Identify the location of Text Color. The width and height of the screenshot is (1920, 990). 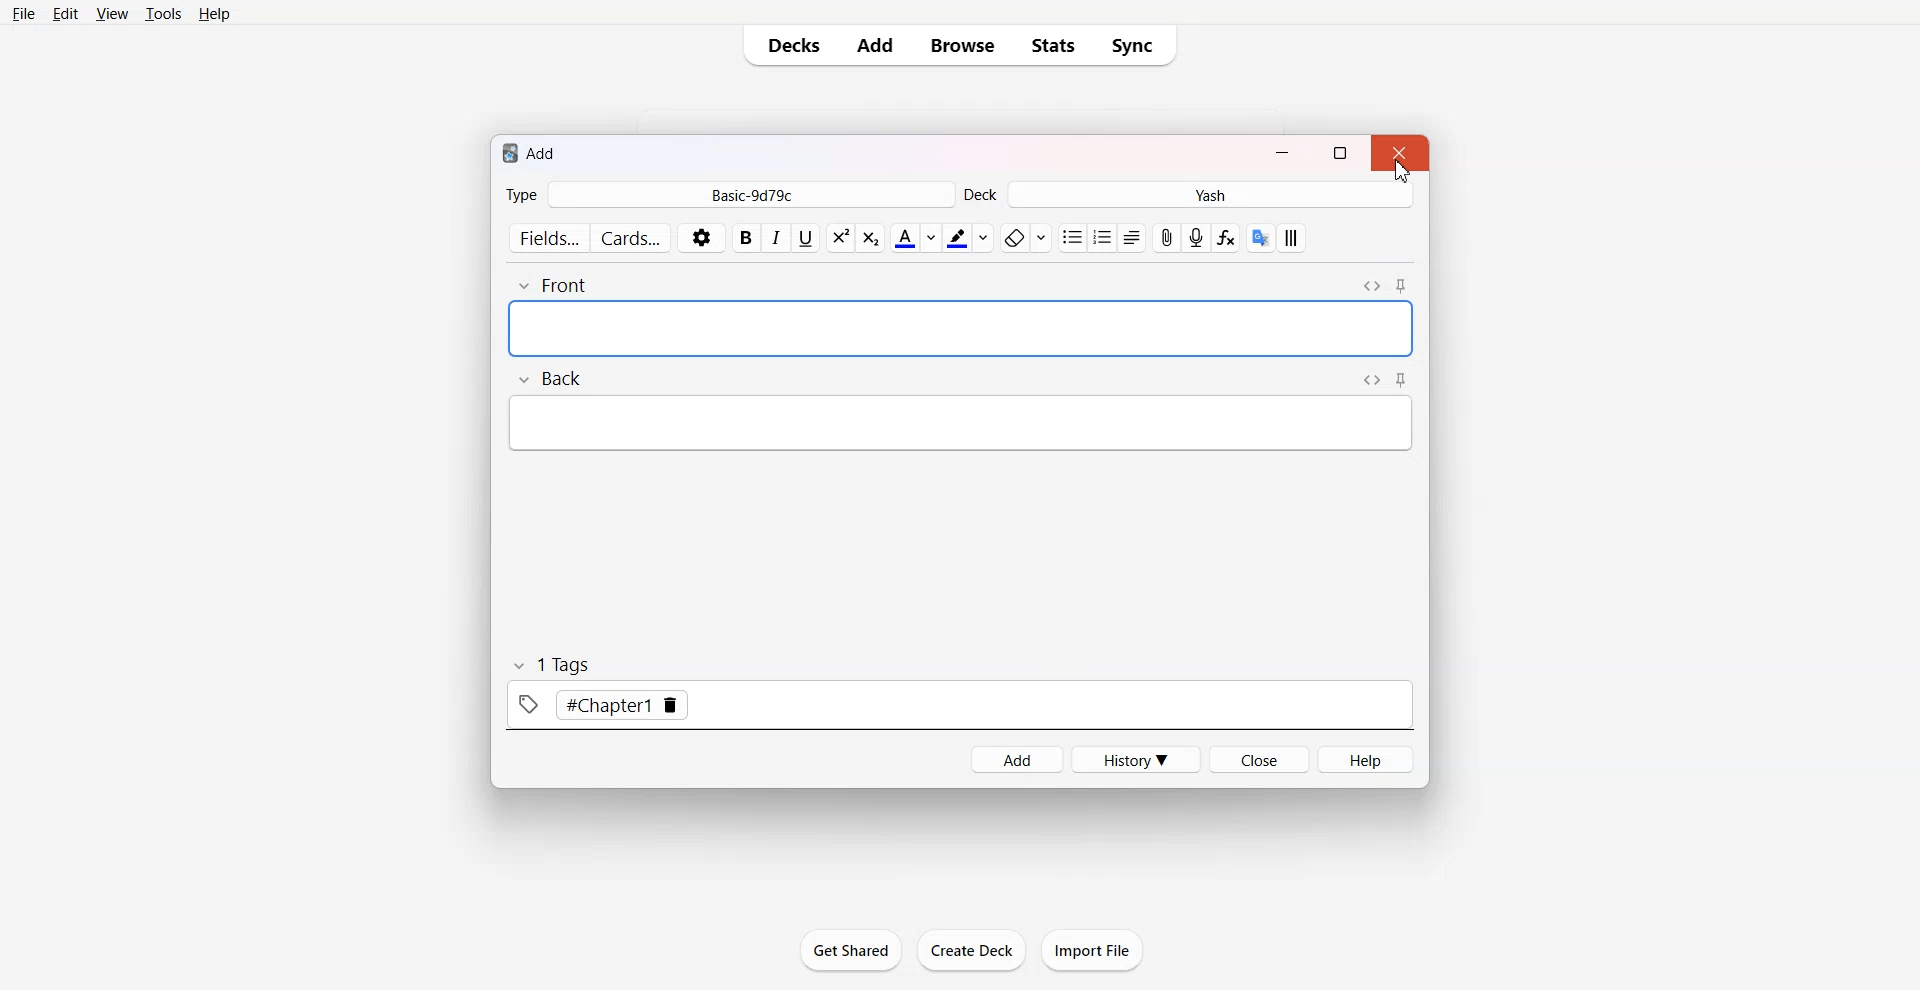
(914, 238).